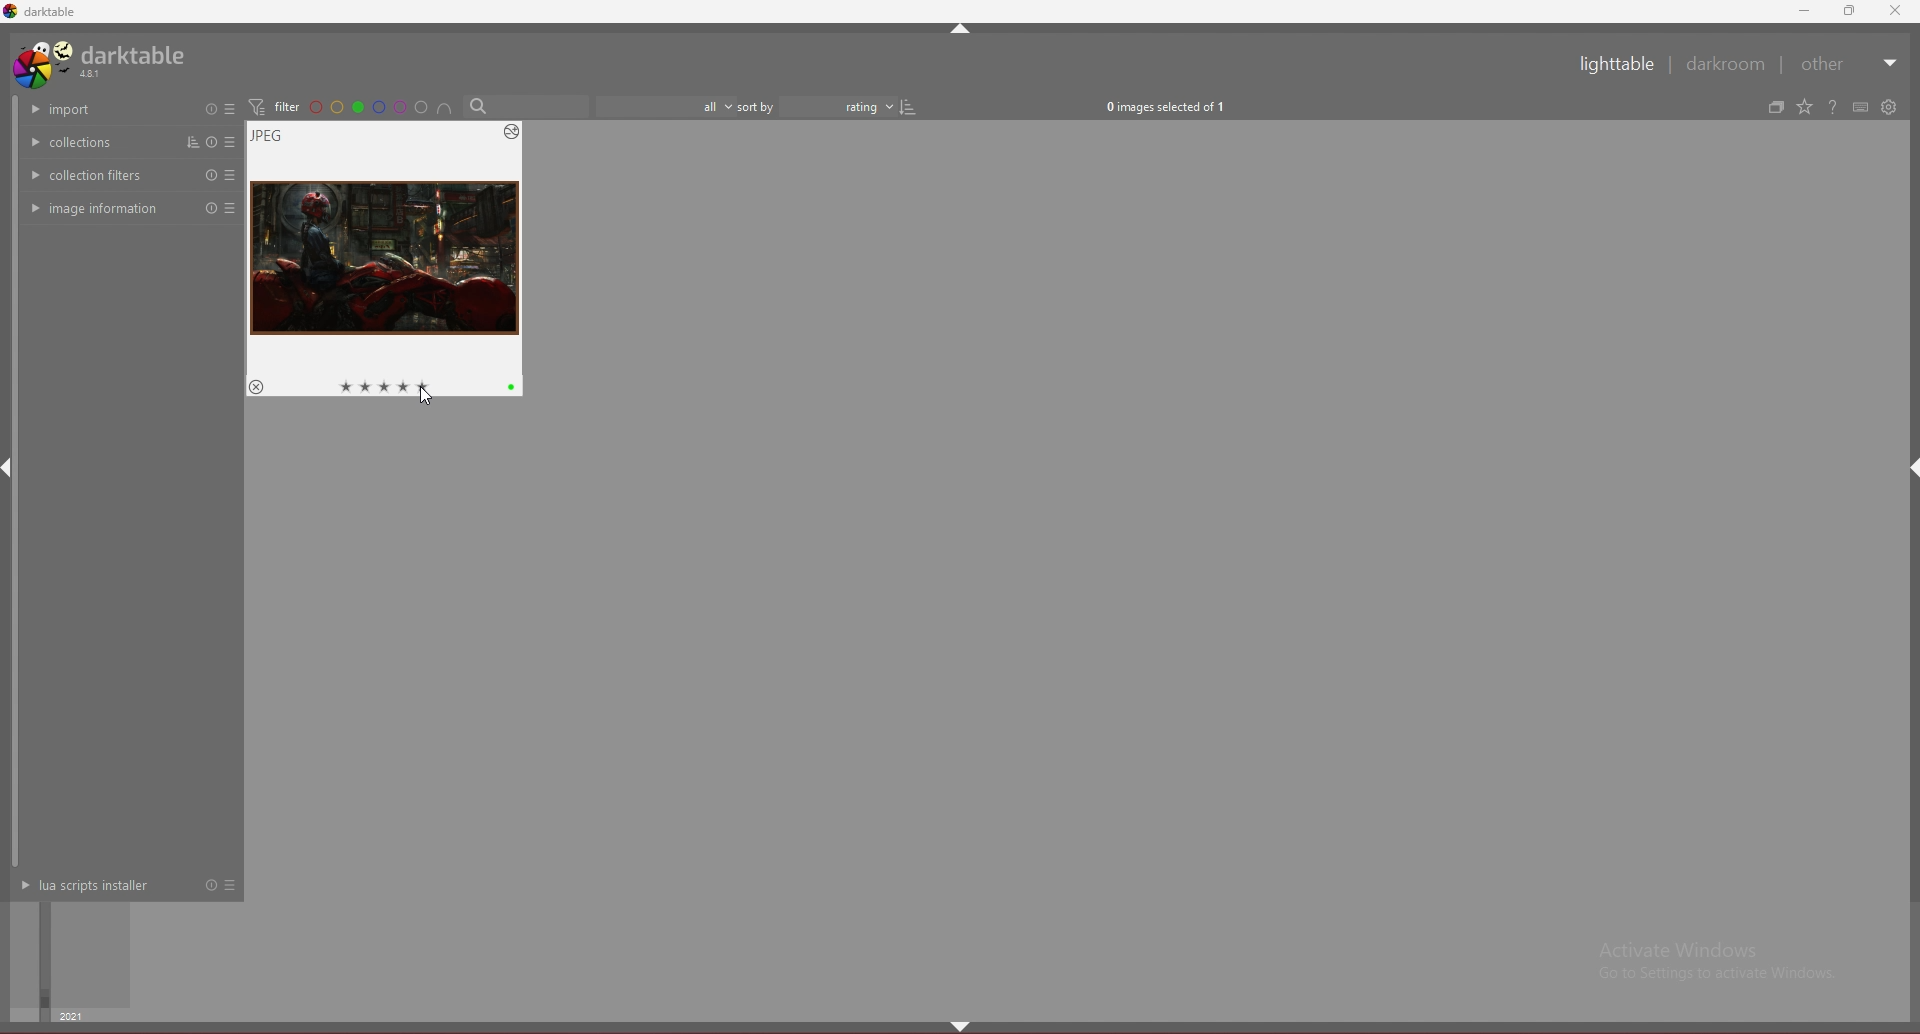 Image resolution: width=1920 pixels, height=1034 pixels. I want to click on darktable, so click(43, 12).